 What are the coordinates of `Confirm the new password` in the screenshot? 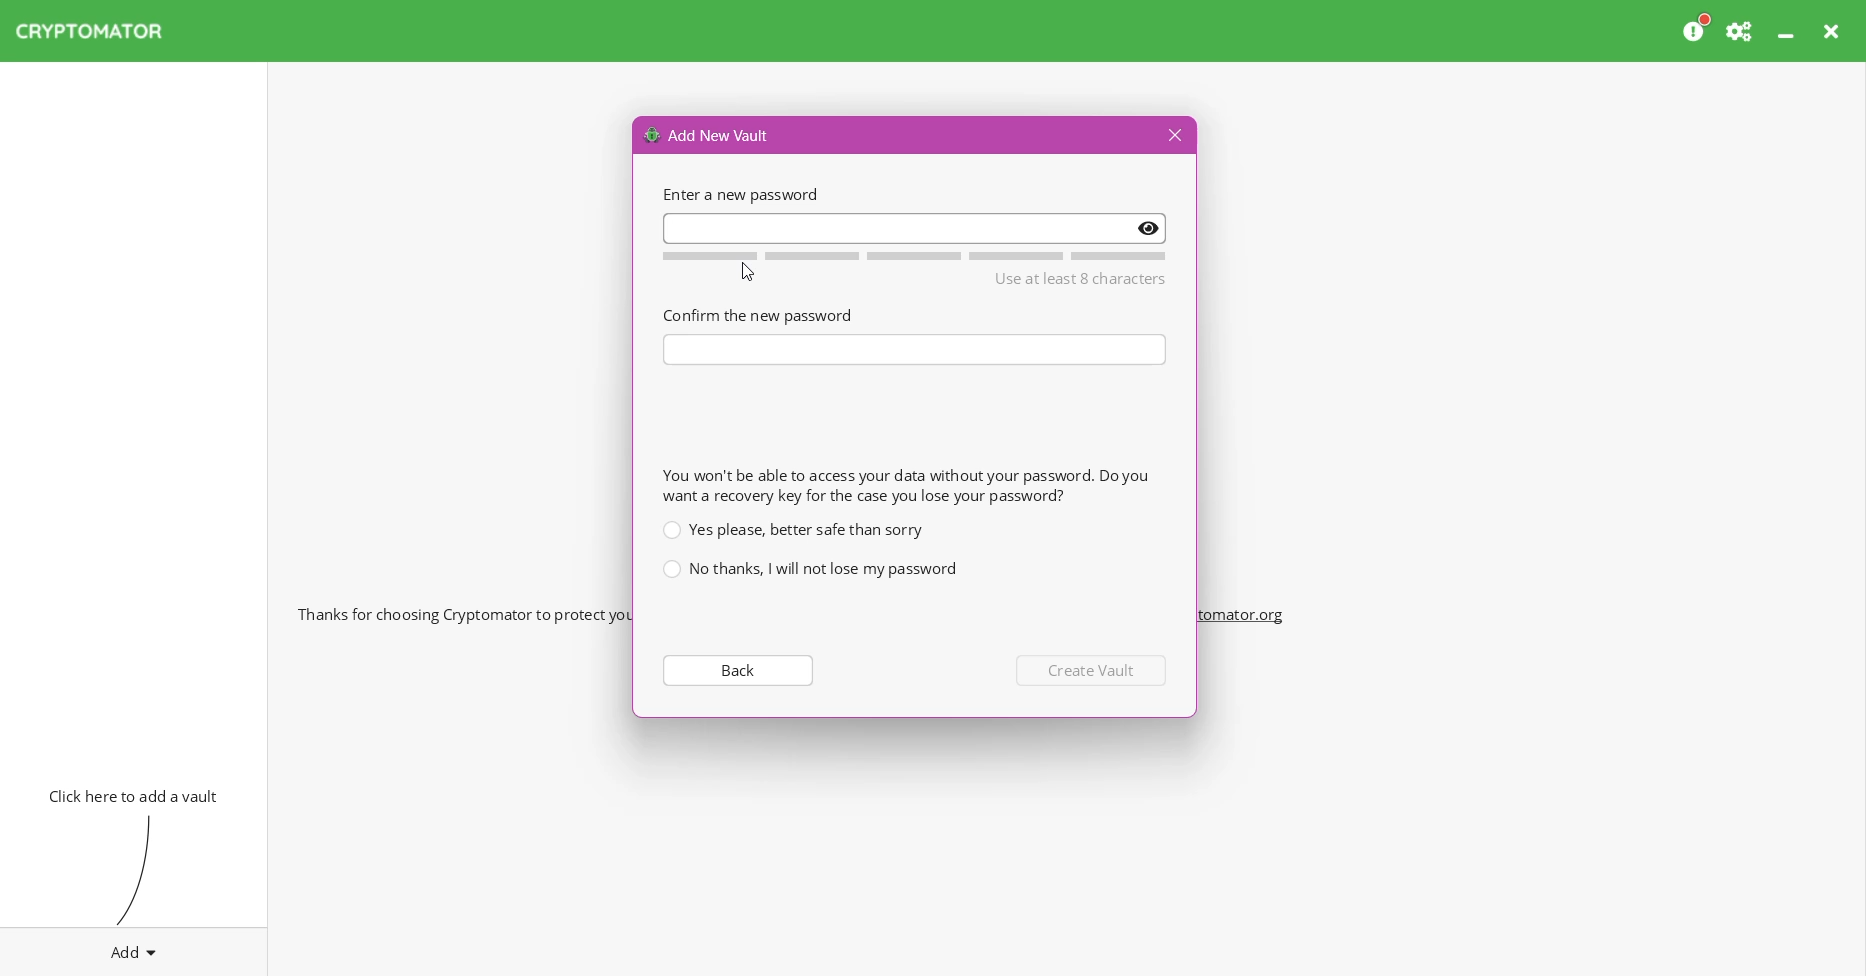 It's located at (757, 314).